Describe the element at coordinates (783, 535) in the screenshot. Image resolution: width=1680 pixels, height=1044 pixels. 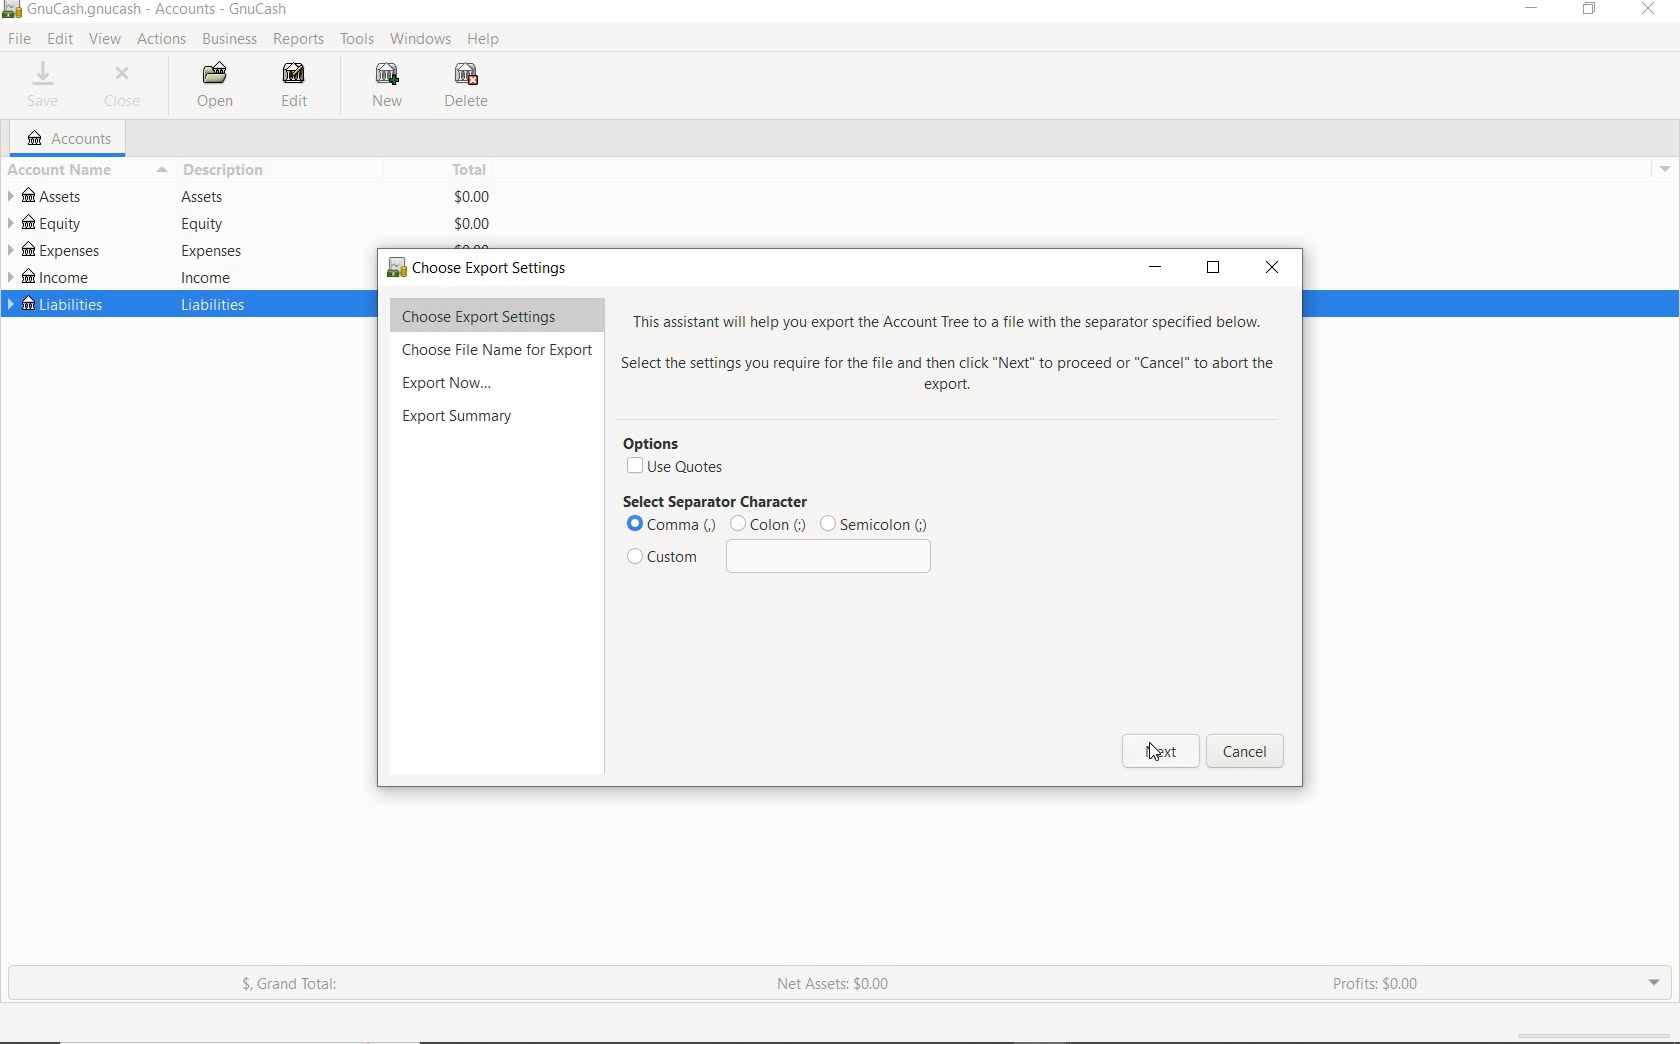
I see `select separator character` at that location.